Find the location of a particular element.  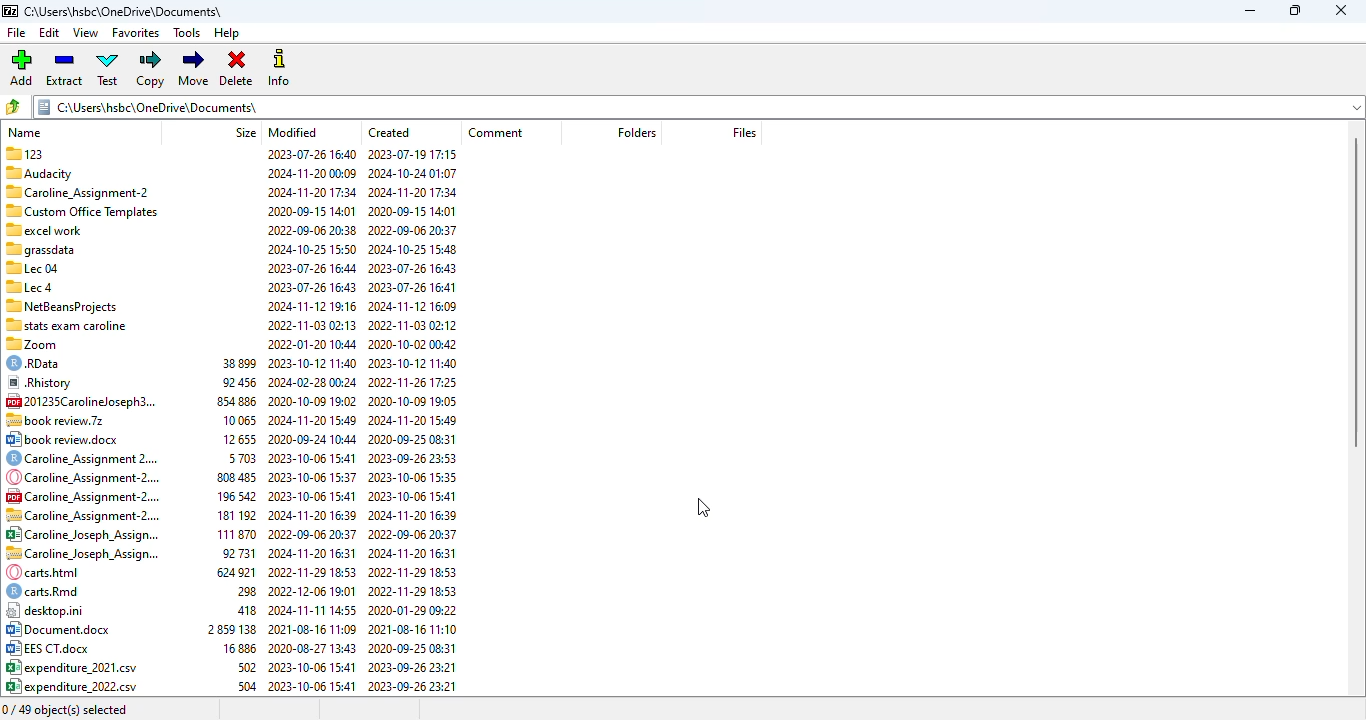

edit is located at coordinates (50, 33).